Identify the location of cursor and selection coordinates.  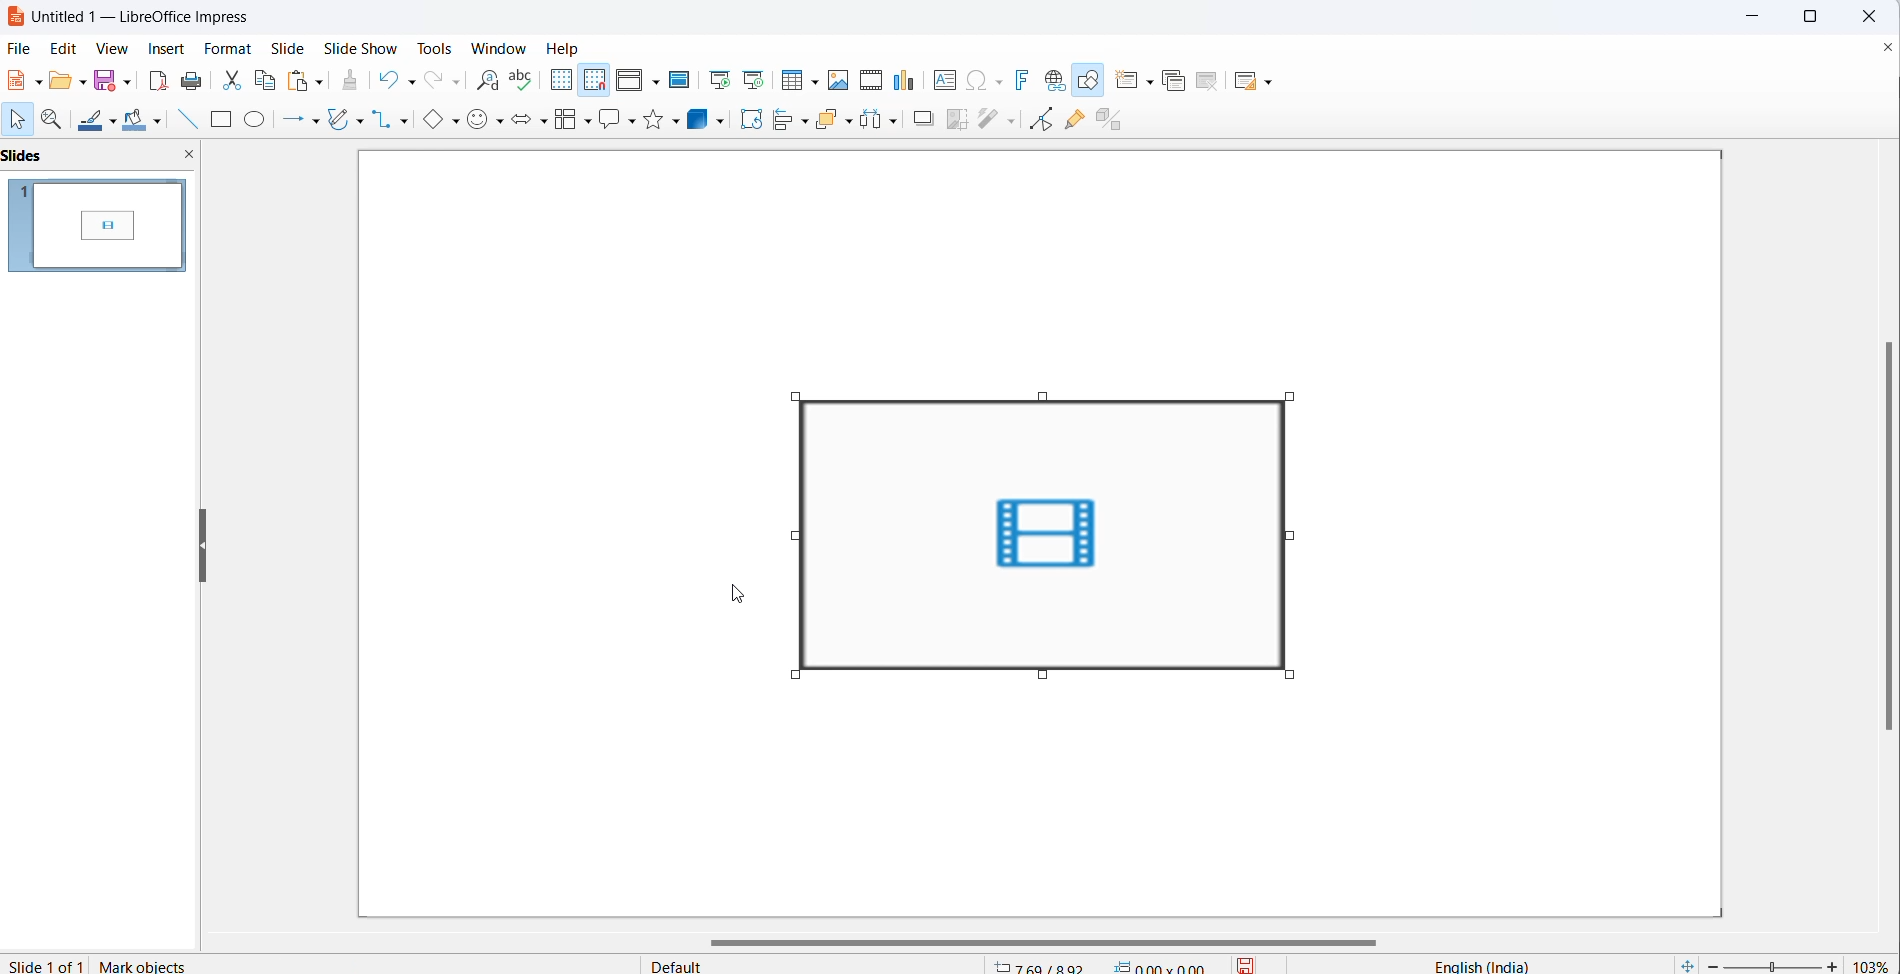
(1104, 962).